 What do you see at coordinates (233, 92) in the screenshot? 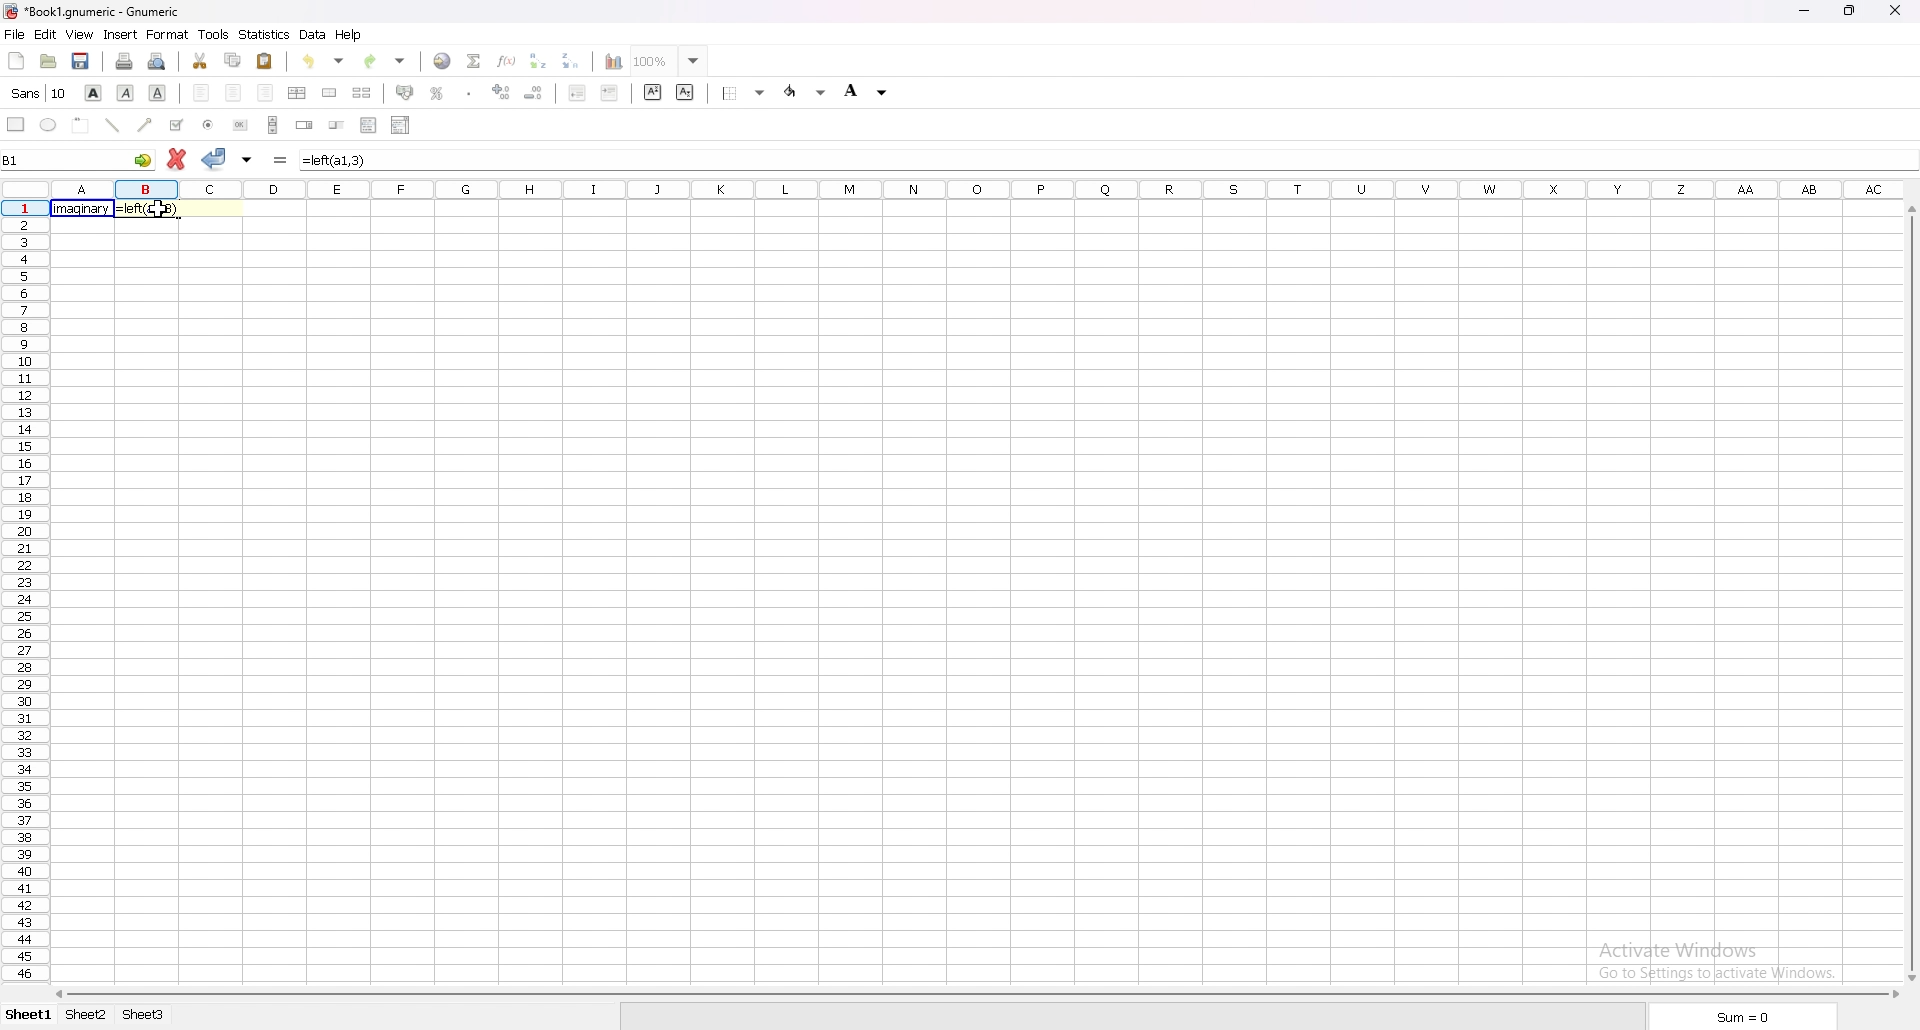
I see `centre` at bounding box center [233, 92].